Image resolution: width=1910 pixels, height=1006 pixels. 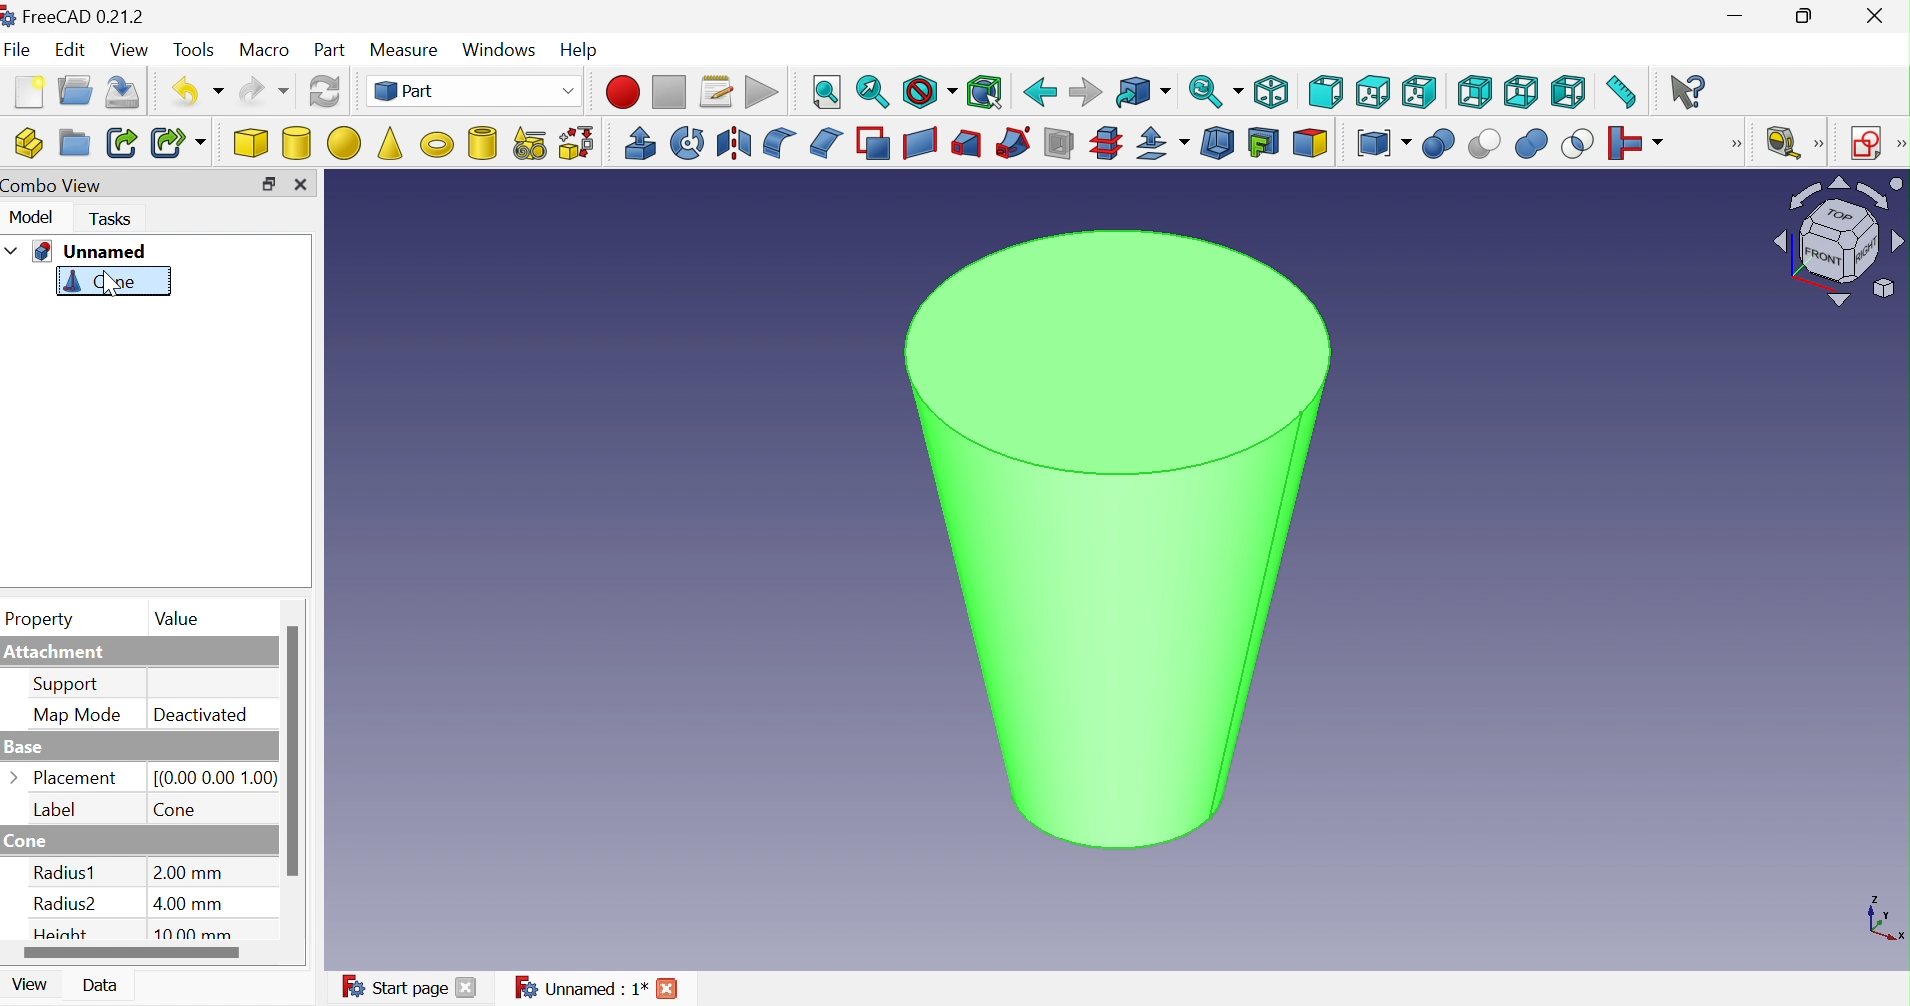 I want to click on Part, so click(x=330, y=51).